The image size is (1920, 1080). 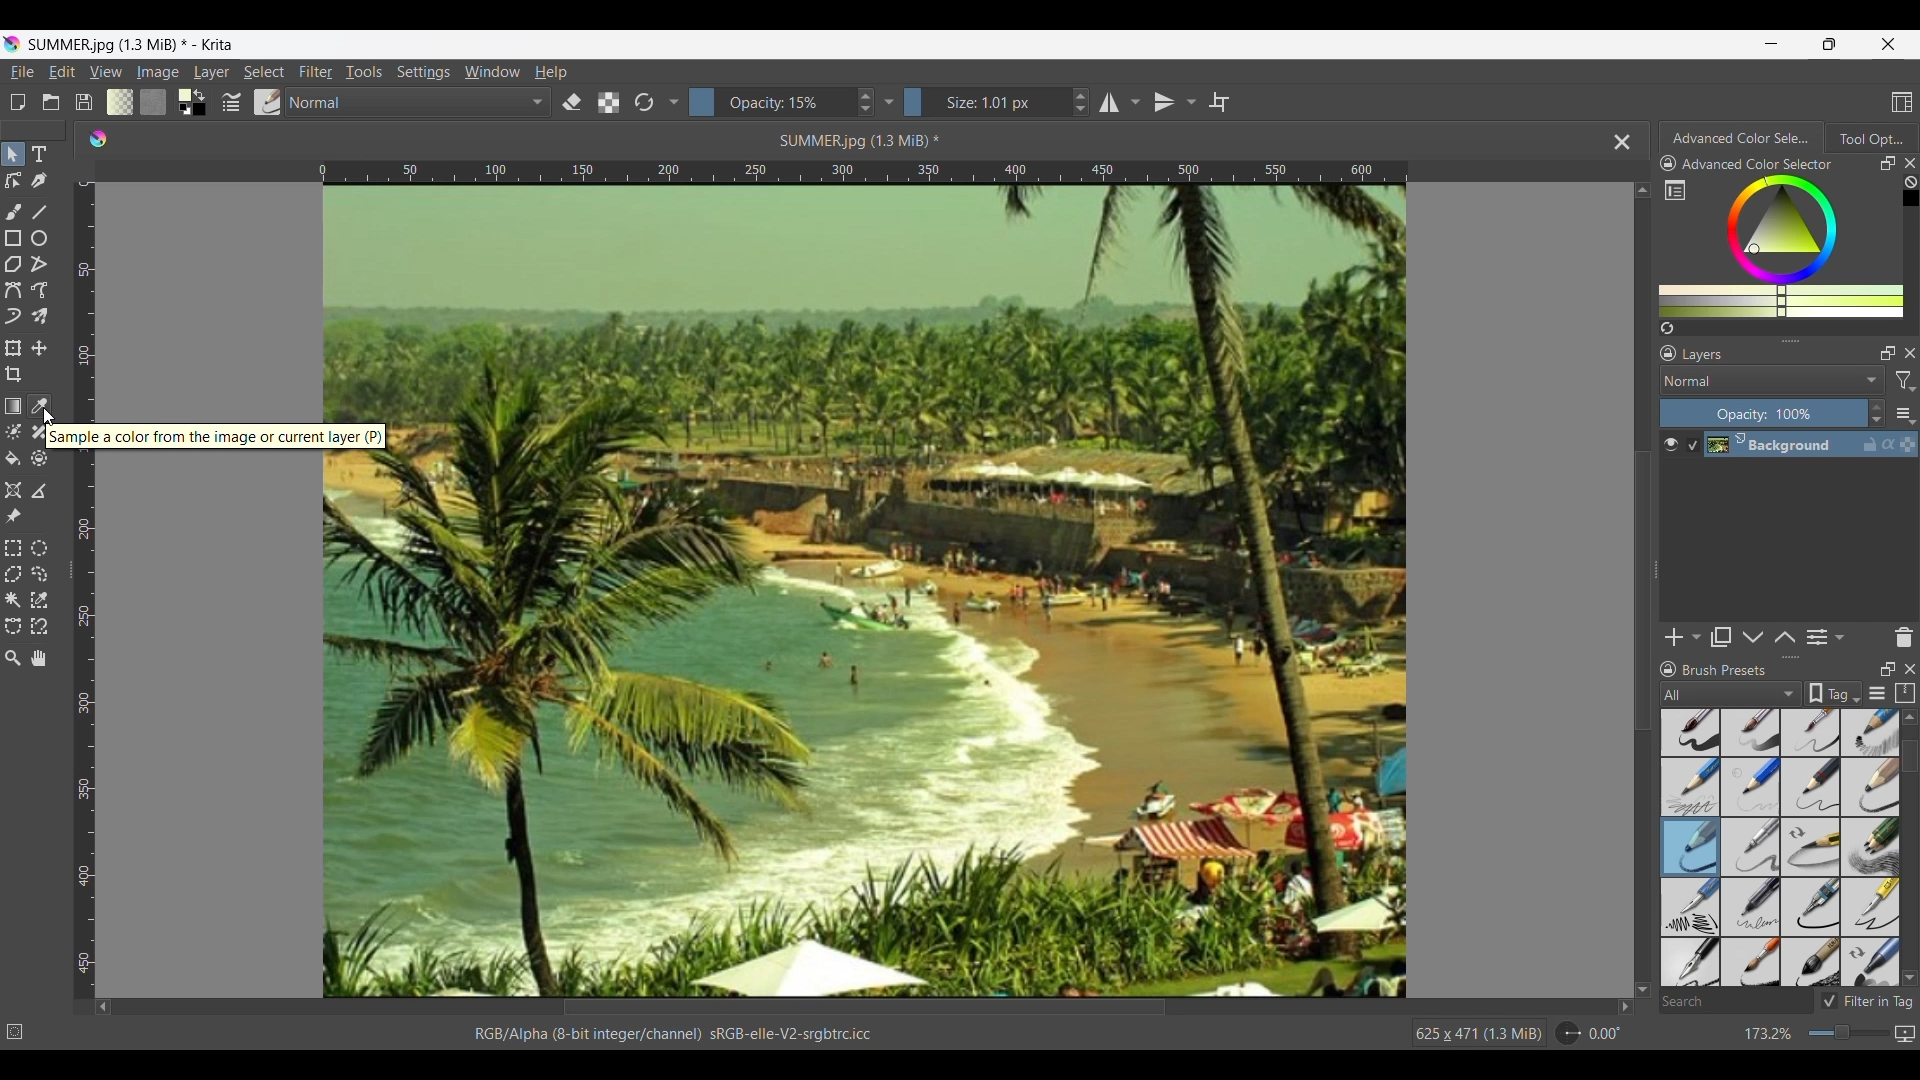 I want to click on Layers, so click(x=1704, y=355).